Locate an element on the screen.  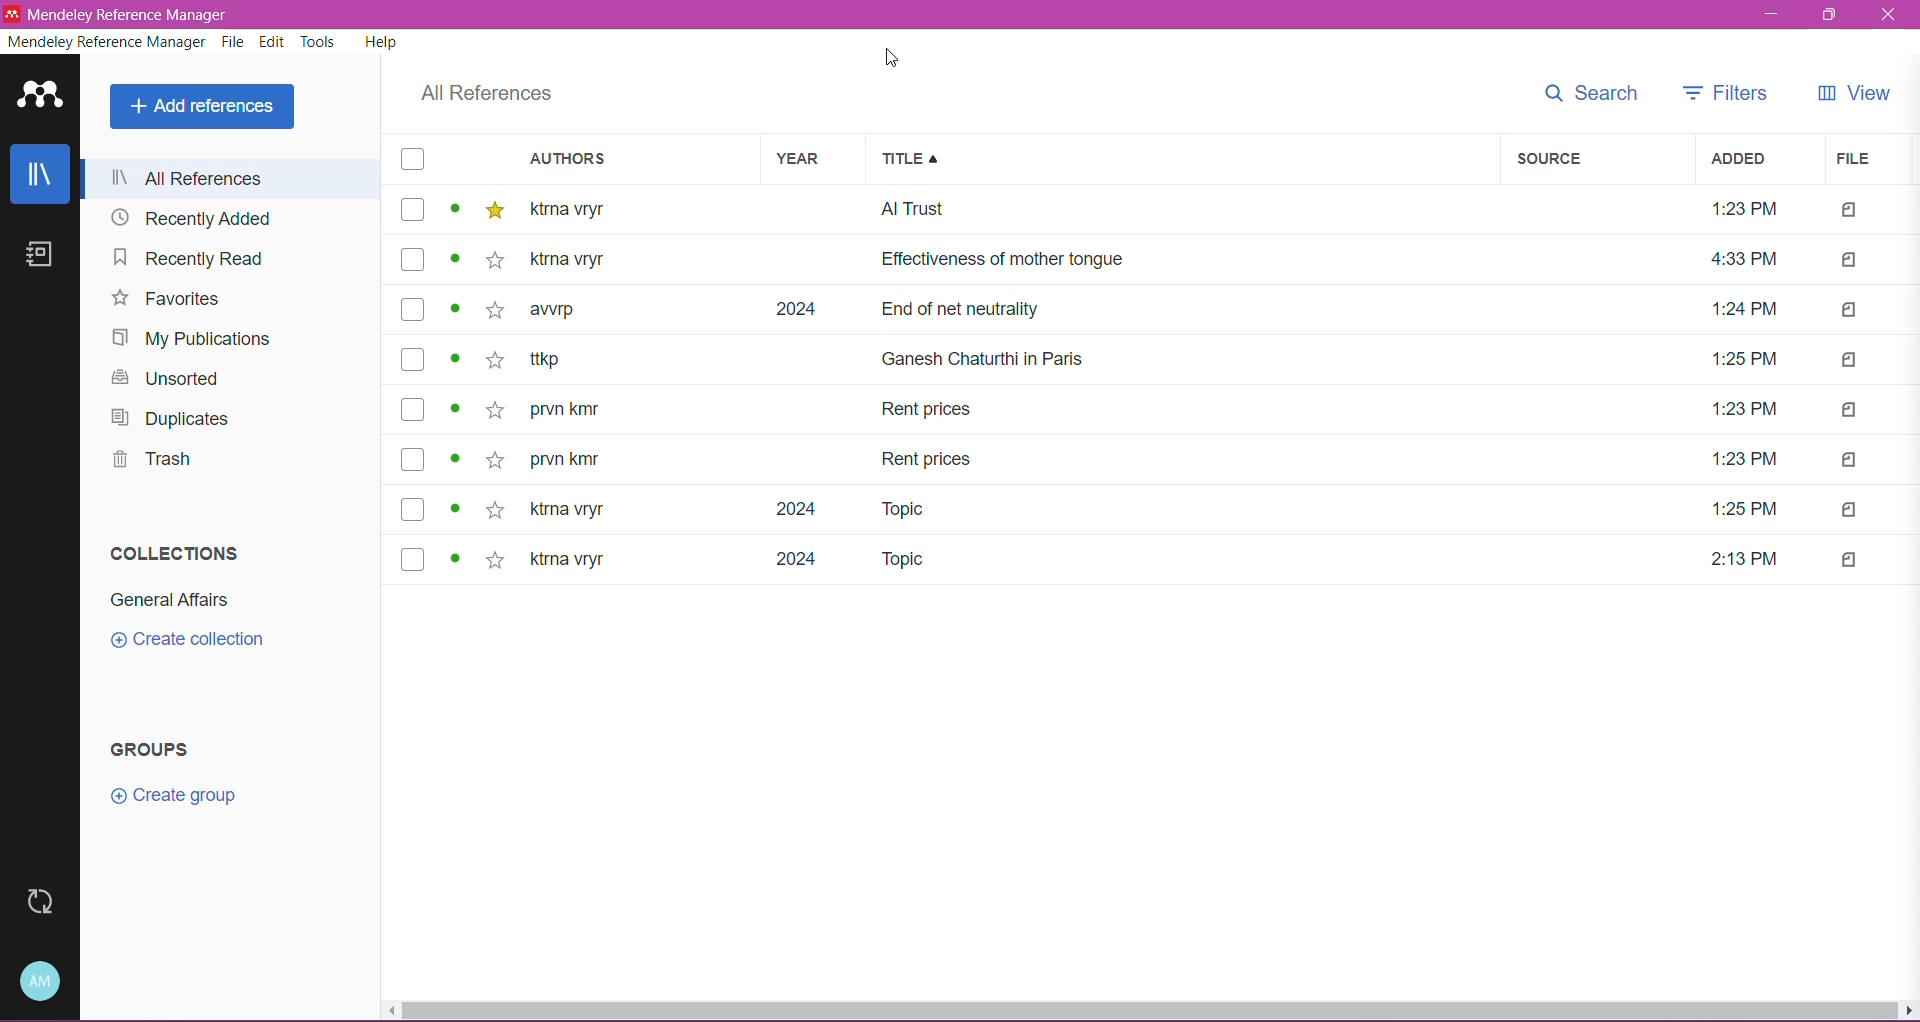
Filters is located at coordinates (1720, 92).